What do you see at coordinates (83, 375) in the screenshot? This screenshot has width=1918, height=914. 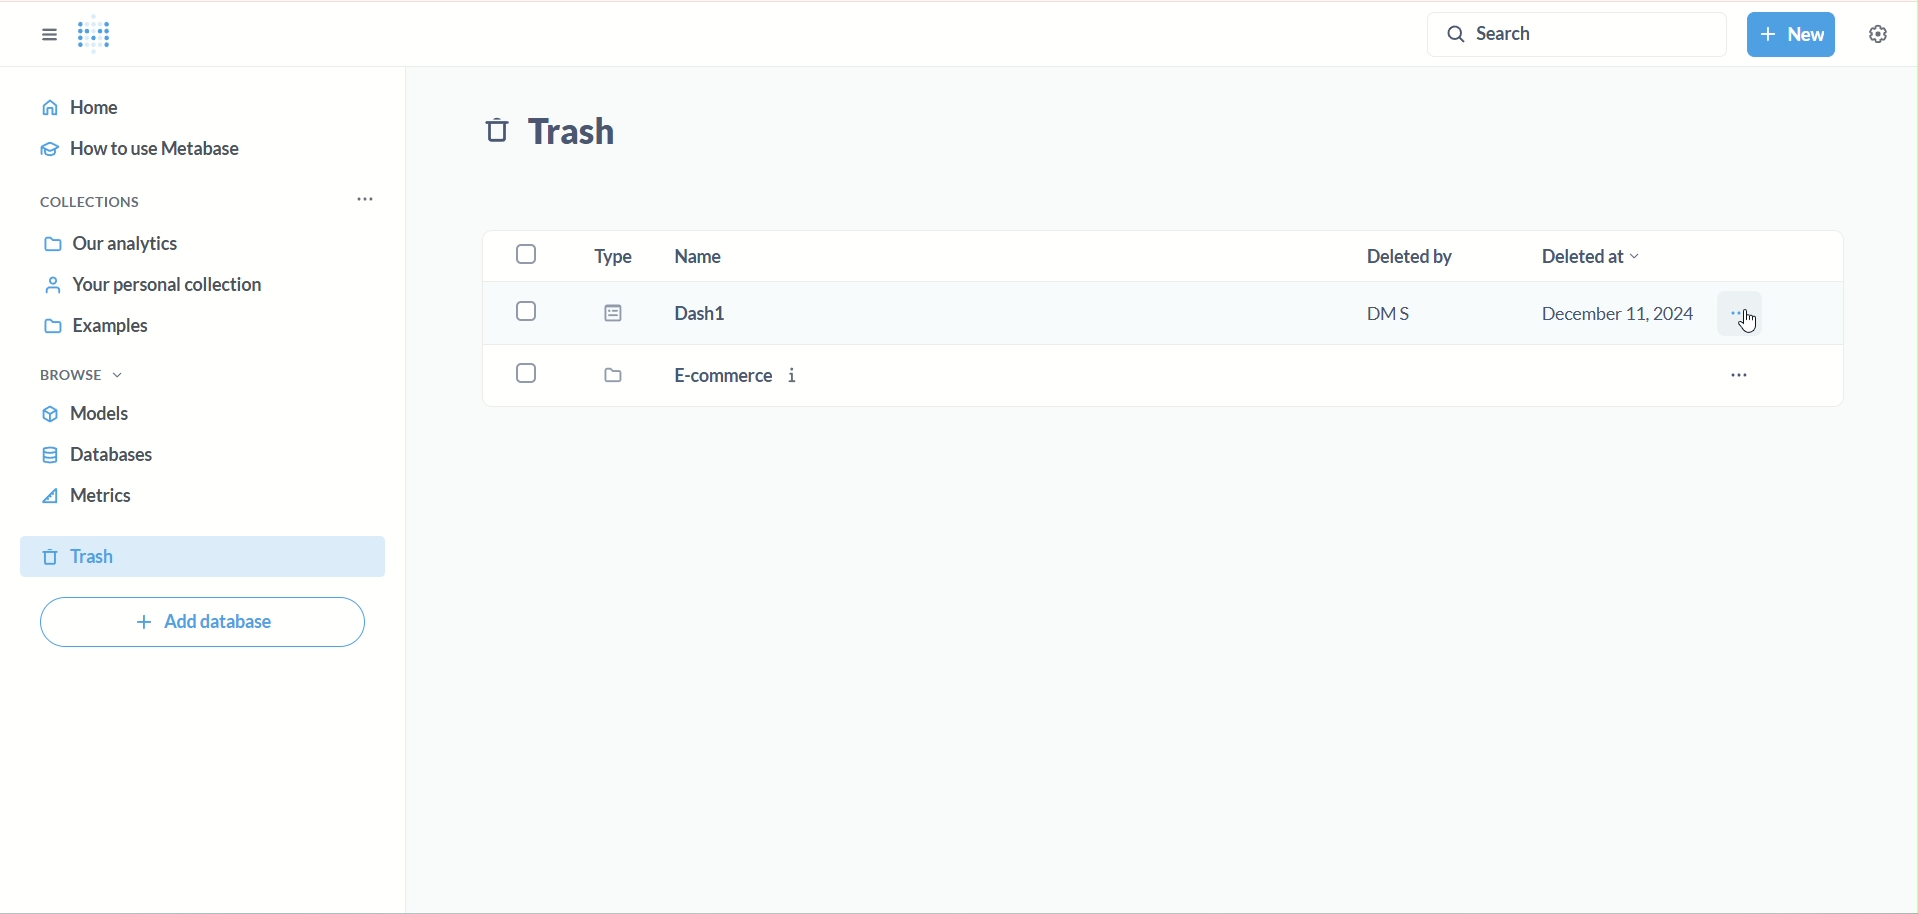 I see `browse` at bounding box center [83, 375].